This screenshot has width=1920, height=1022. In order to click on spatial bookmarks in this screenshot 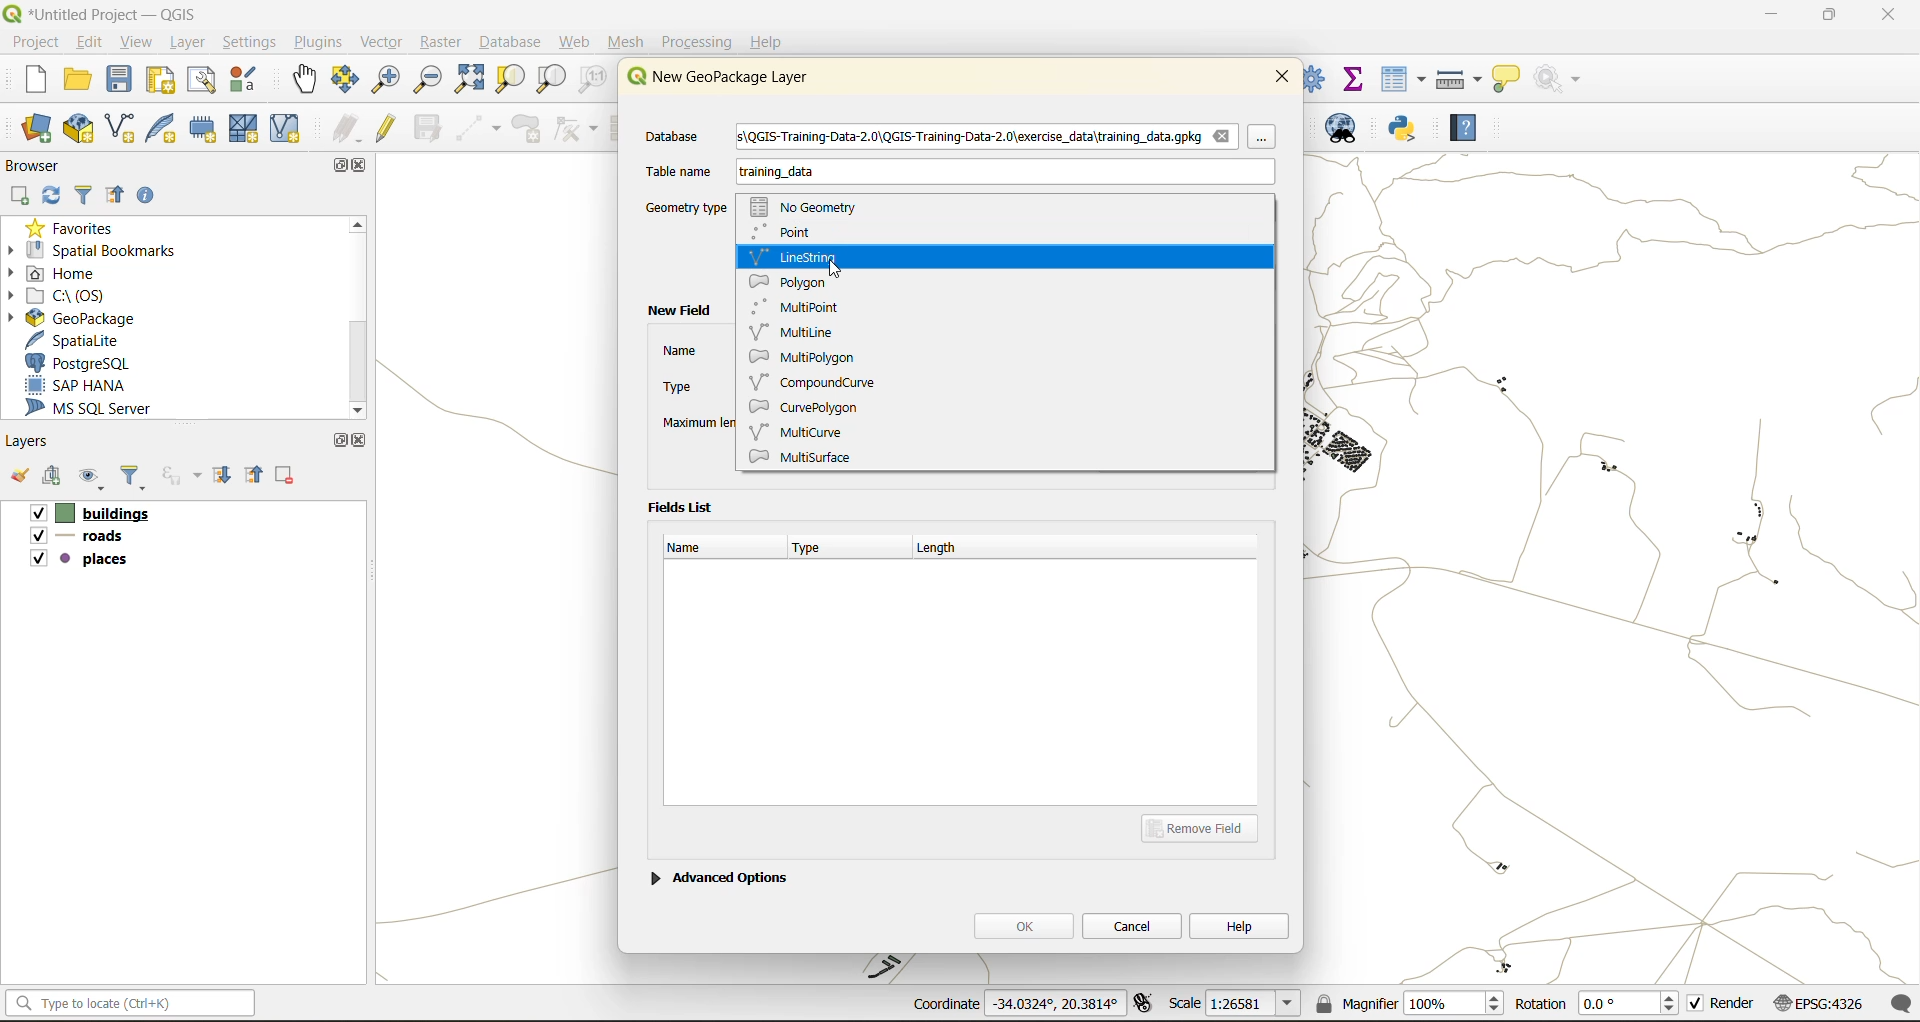, I will do `click(105, 250)`.